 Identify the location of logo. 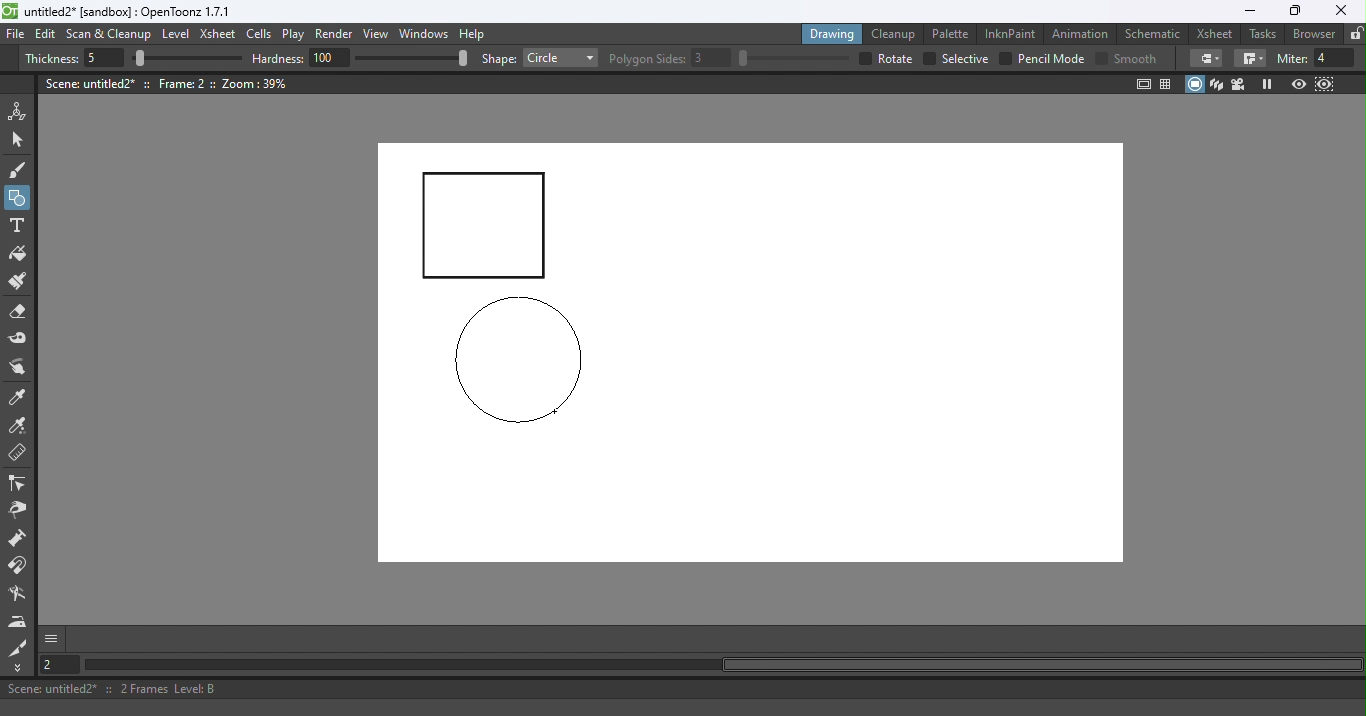
(10, 11).